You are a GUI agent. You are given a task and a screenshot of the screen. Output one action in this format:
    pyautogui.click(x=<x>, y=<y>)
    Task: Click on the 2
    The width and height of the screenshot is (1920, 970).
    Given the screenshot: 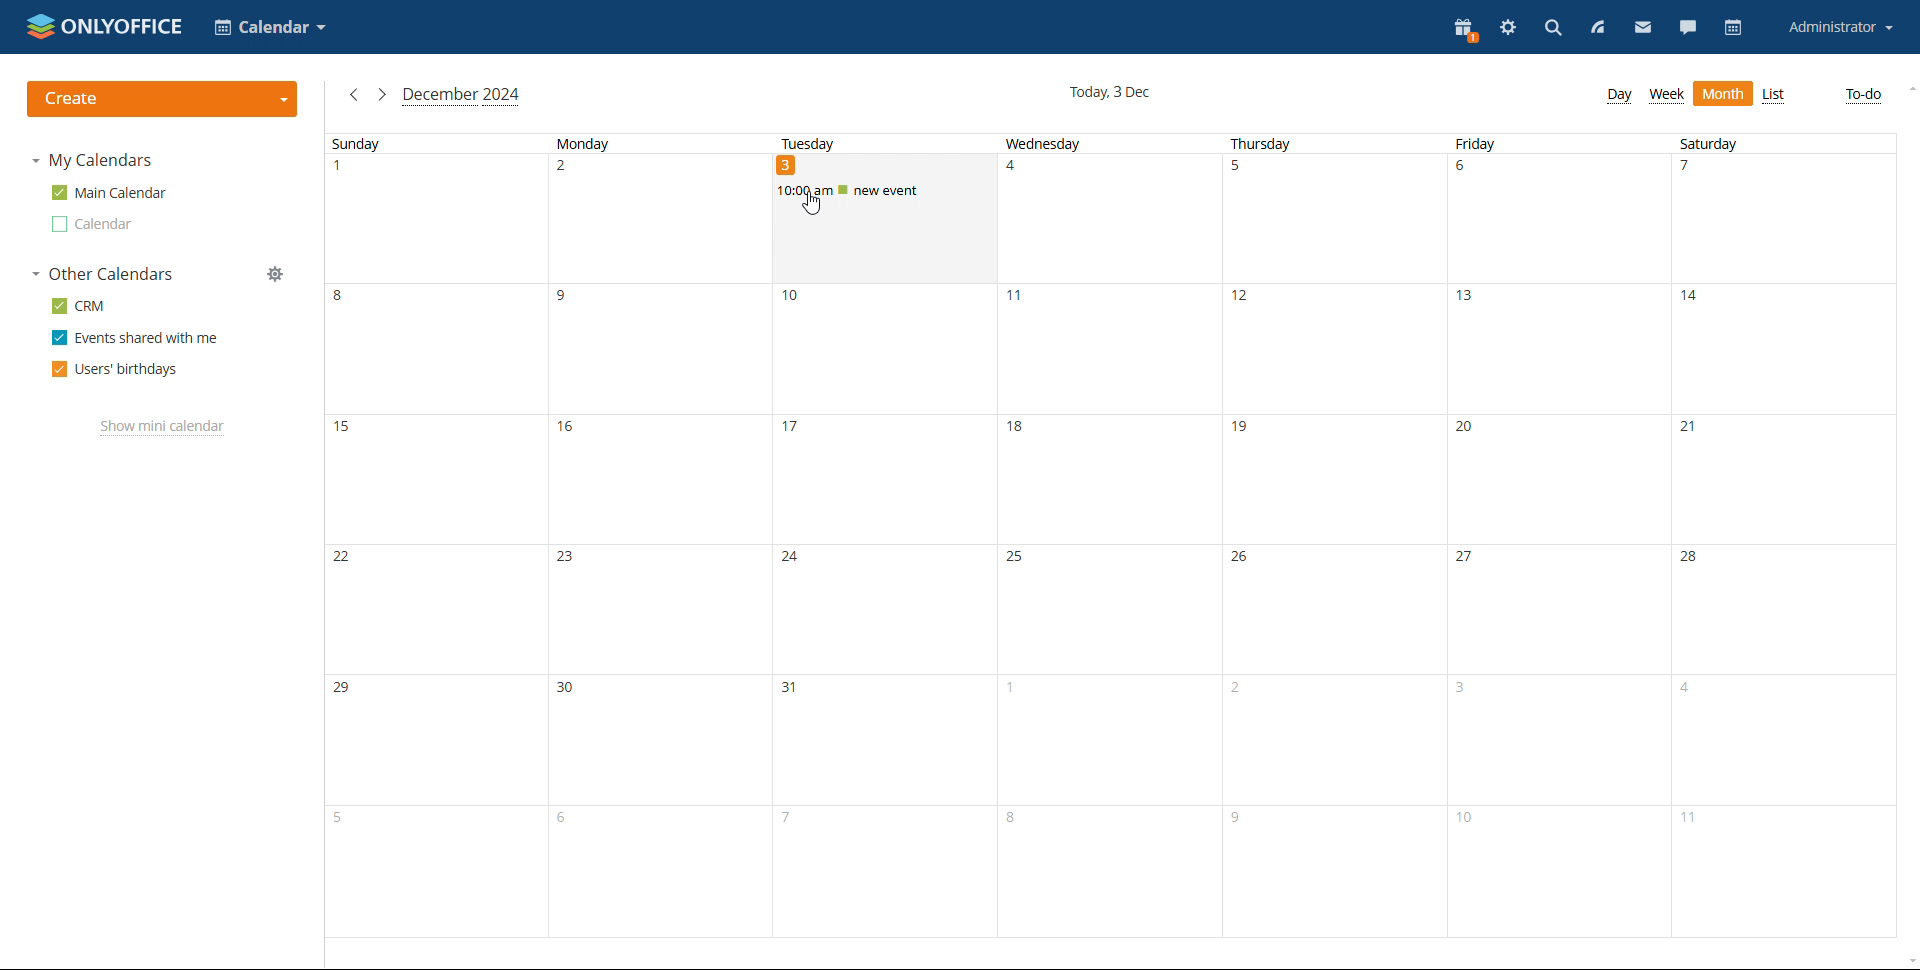 What is the action you would take?
    pyautogui.click(x=657, y=220)
    